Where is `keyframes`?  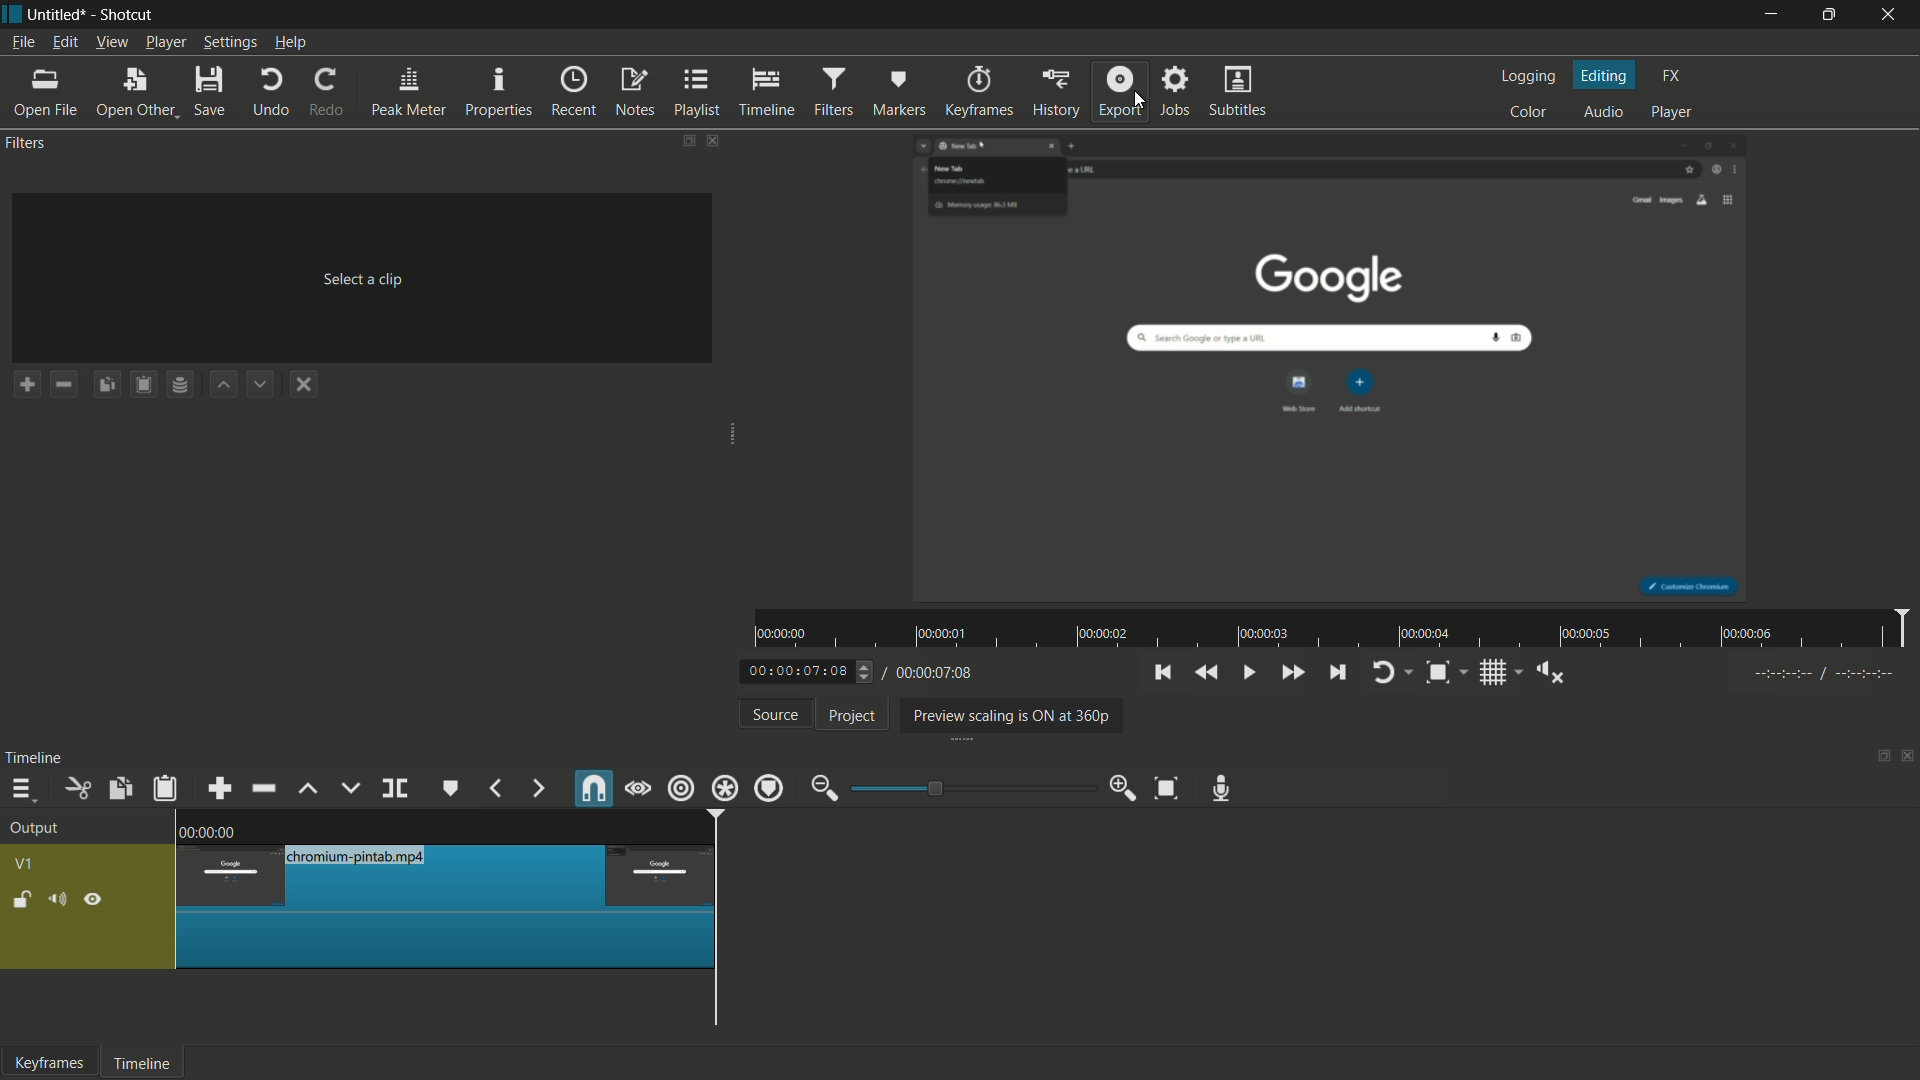
keyframes is located at coordinates (983, 91).